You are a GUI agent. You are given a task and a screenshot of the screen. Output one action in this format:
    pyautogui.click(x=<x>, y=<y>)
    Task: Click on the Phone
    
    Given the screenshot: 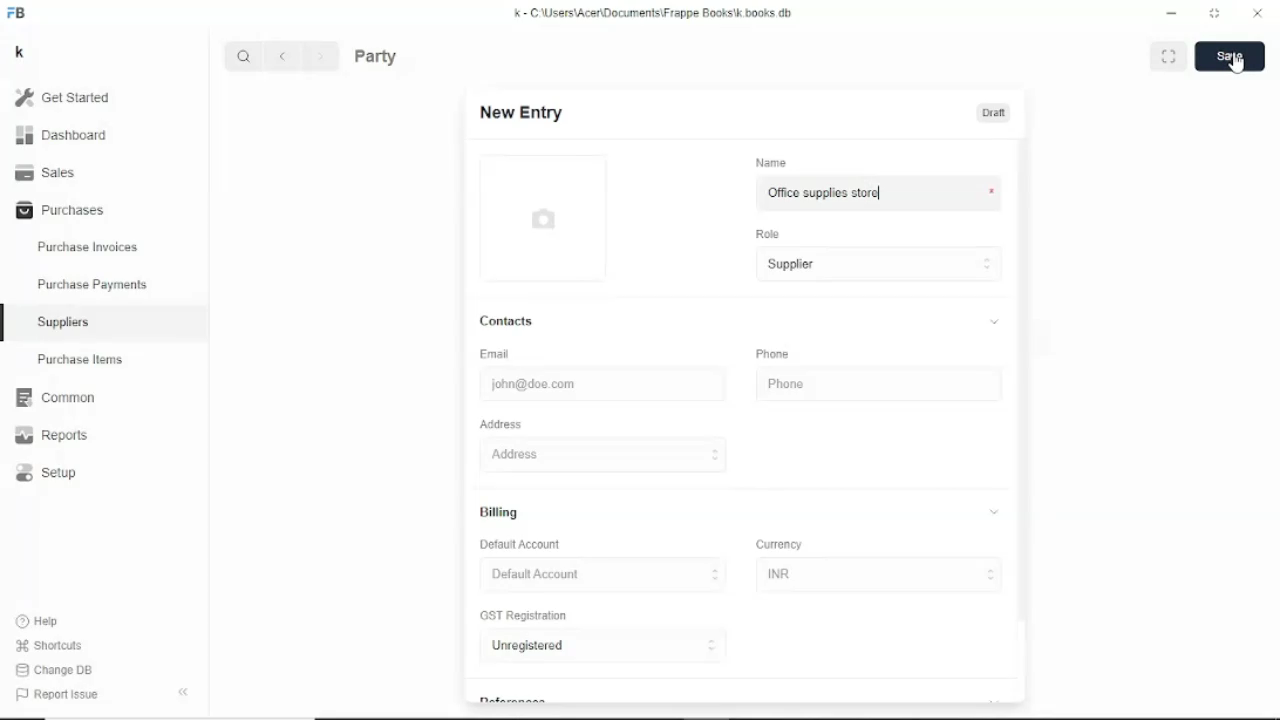 What is the action you would take?
    pyautogui.click(x=772, y=355)
    